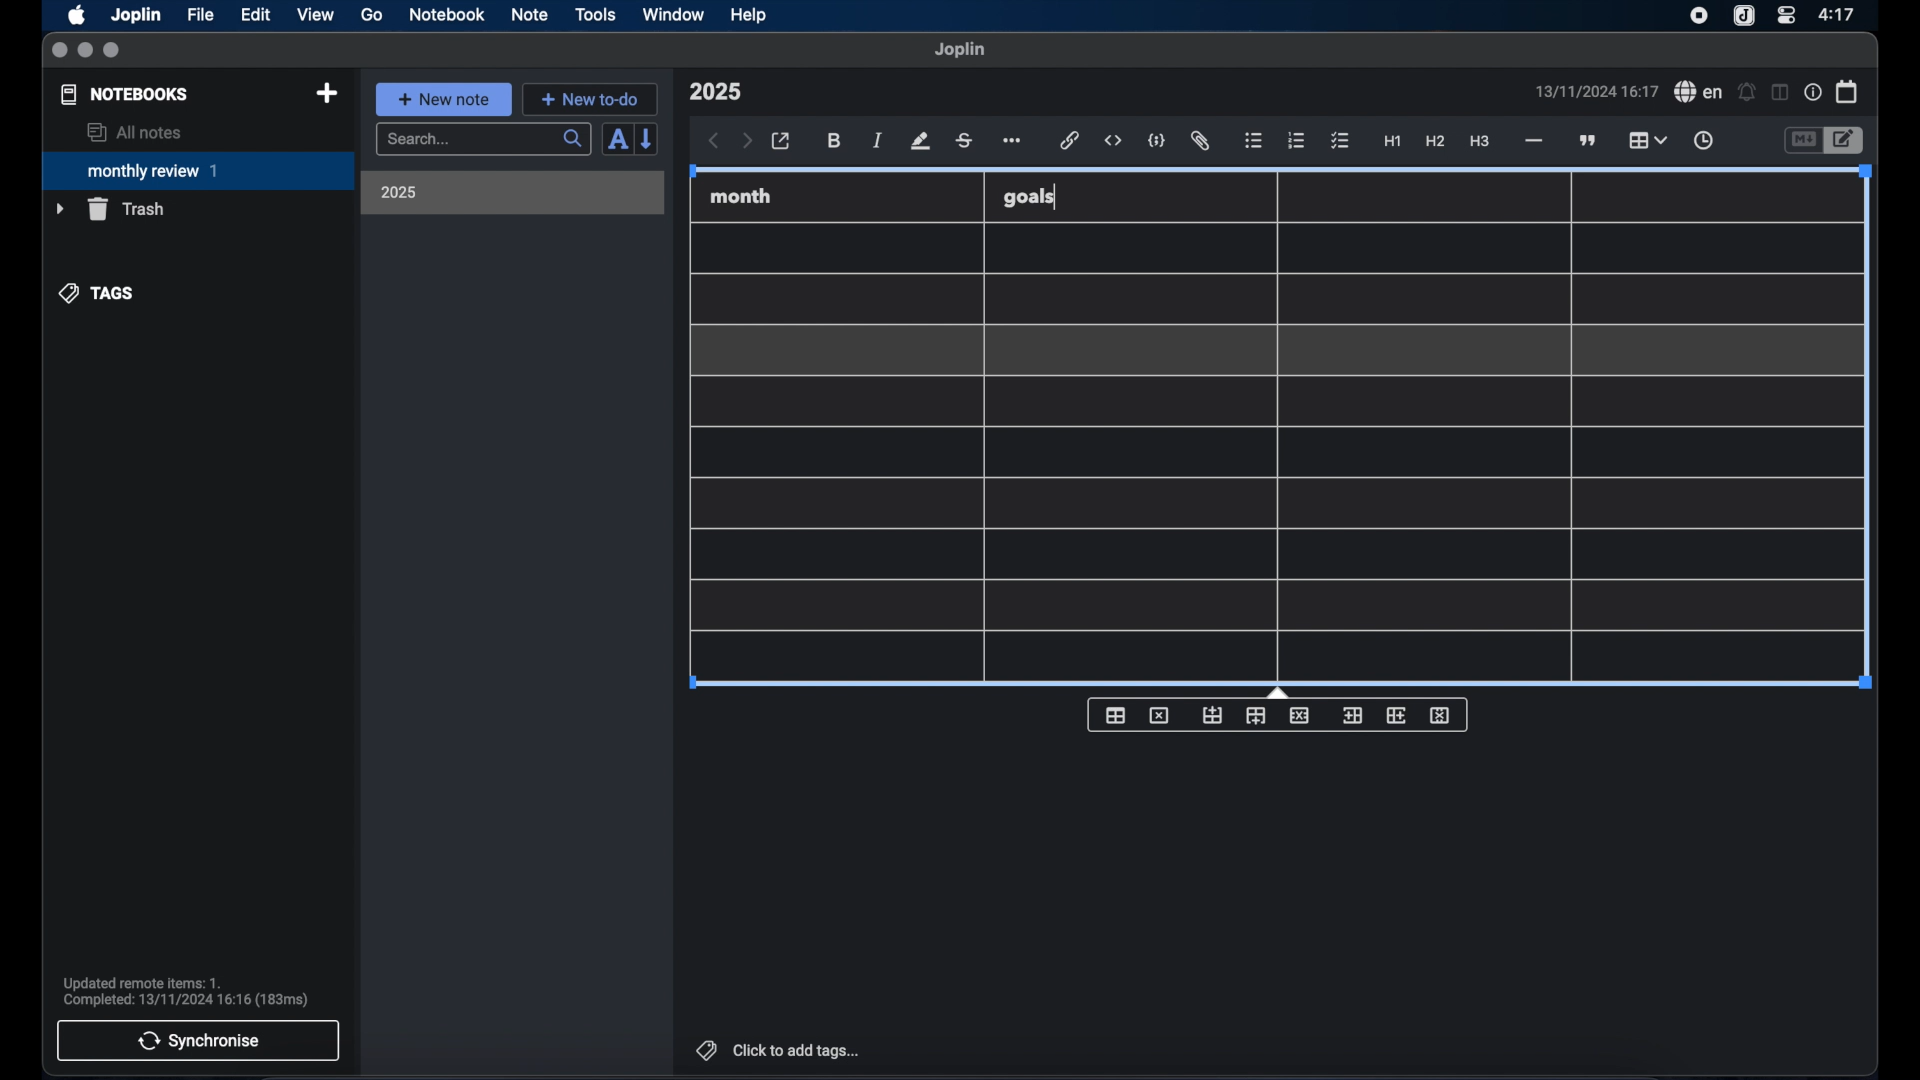 The image size is (1920, 1080). What do you see at coordinates (1532, 141) in the screenshot?
I see `horizontal rule` at bounding box center [1532, 141].